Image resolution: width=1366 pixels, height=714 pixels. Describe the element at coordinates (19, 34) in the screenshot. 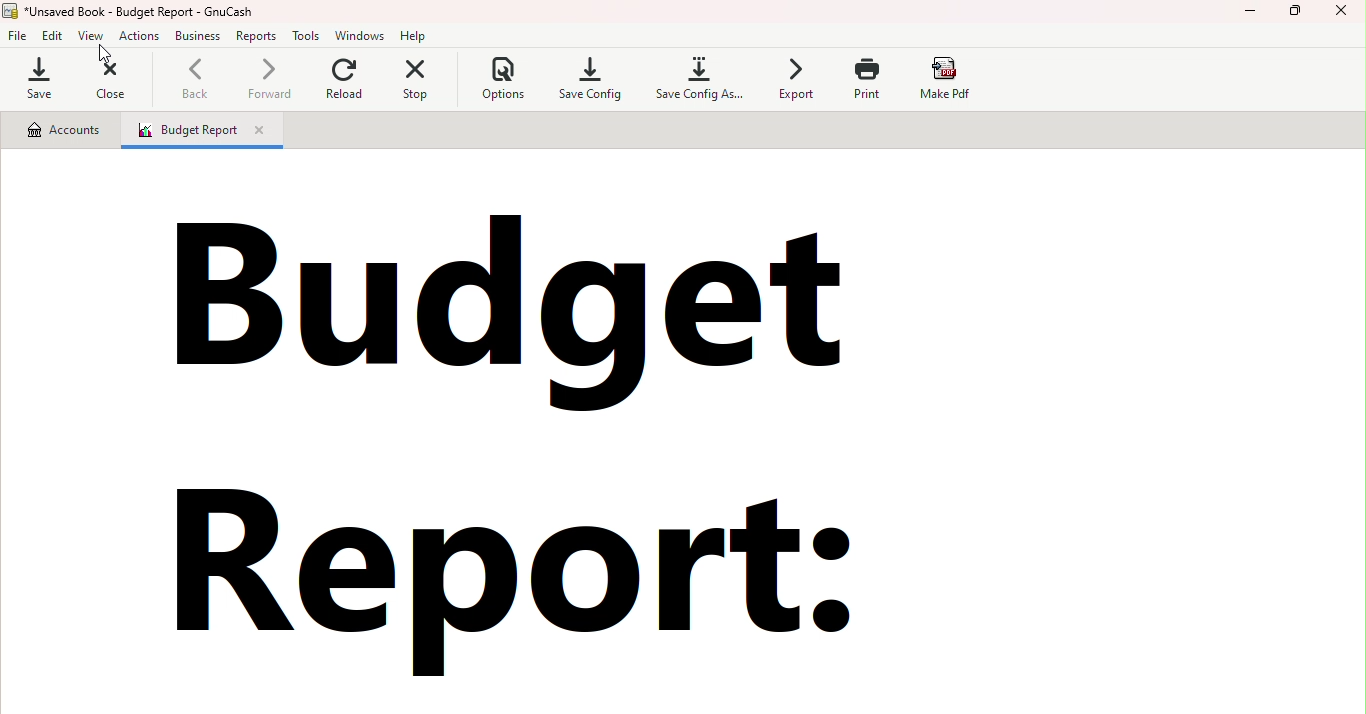

I see `File` at that location.